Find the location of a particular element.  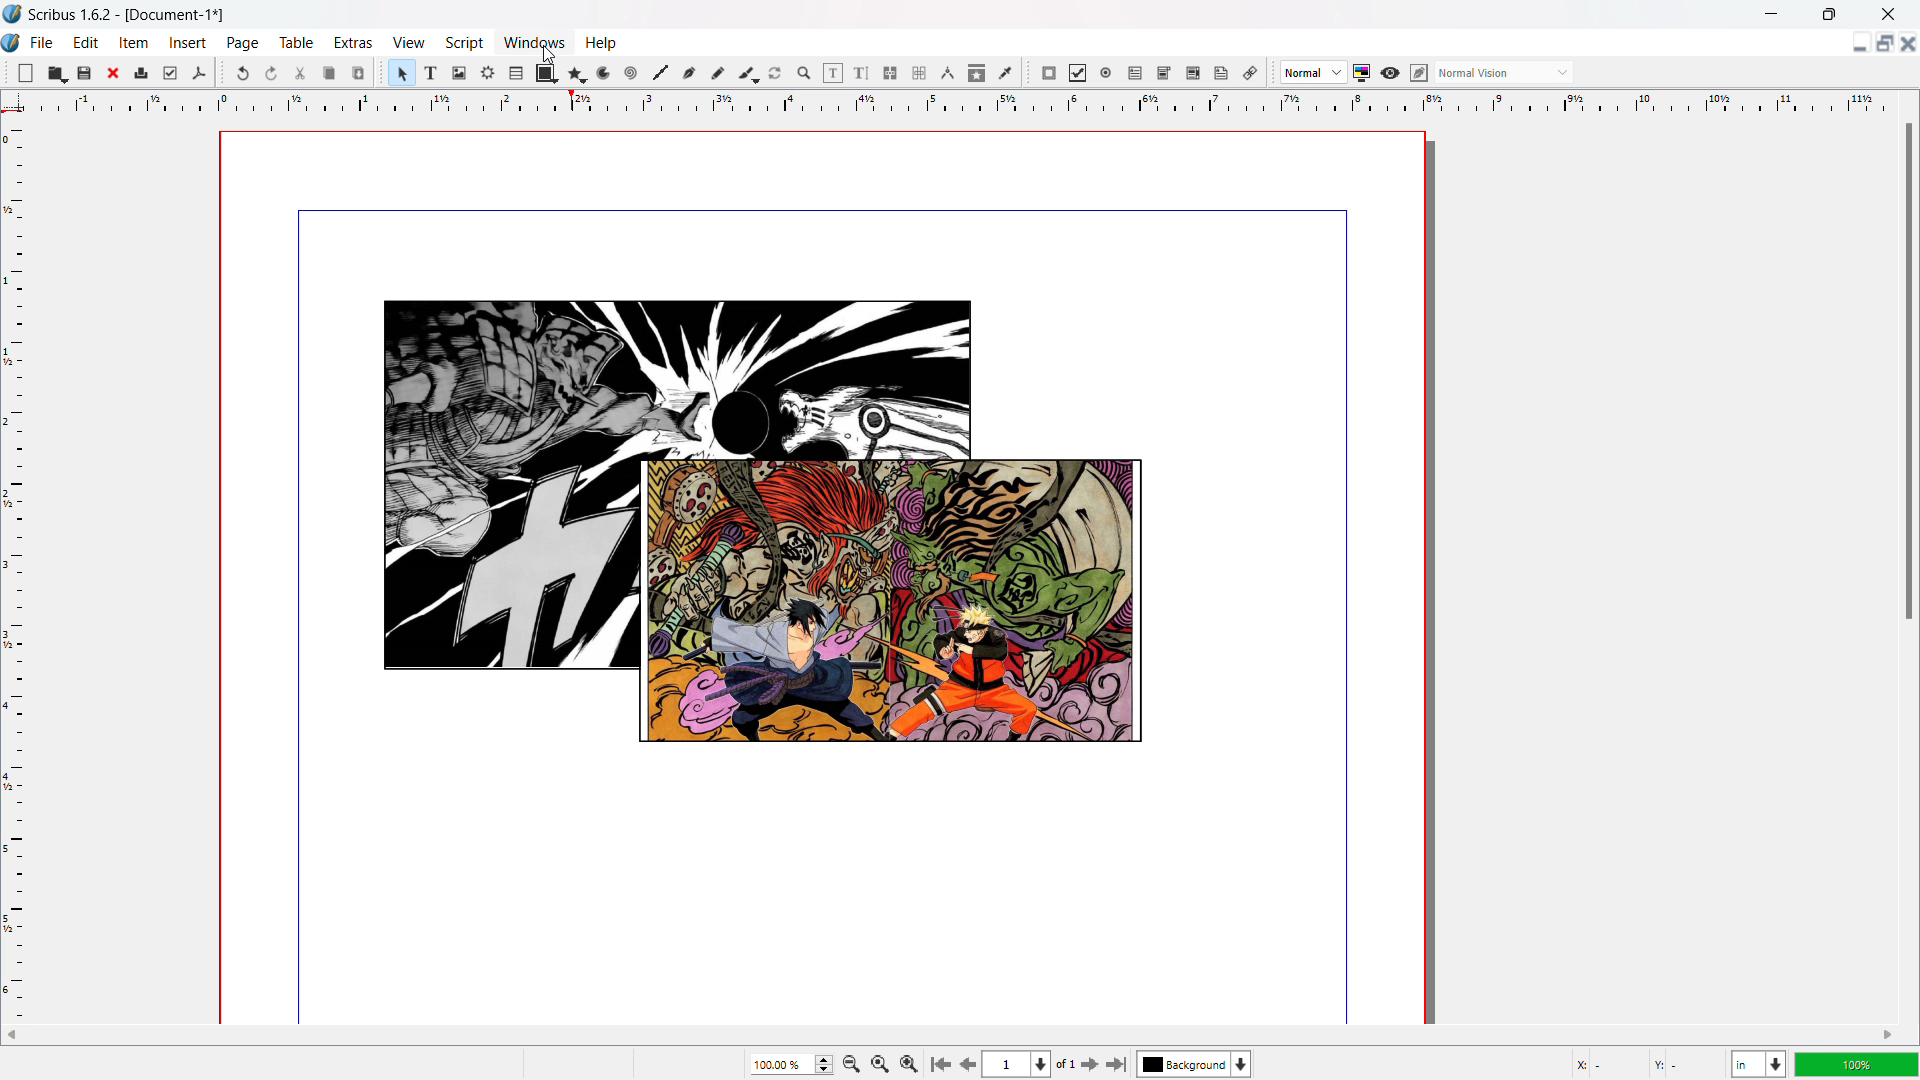

scroll right is located at coordinates (1886, 1036).